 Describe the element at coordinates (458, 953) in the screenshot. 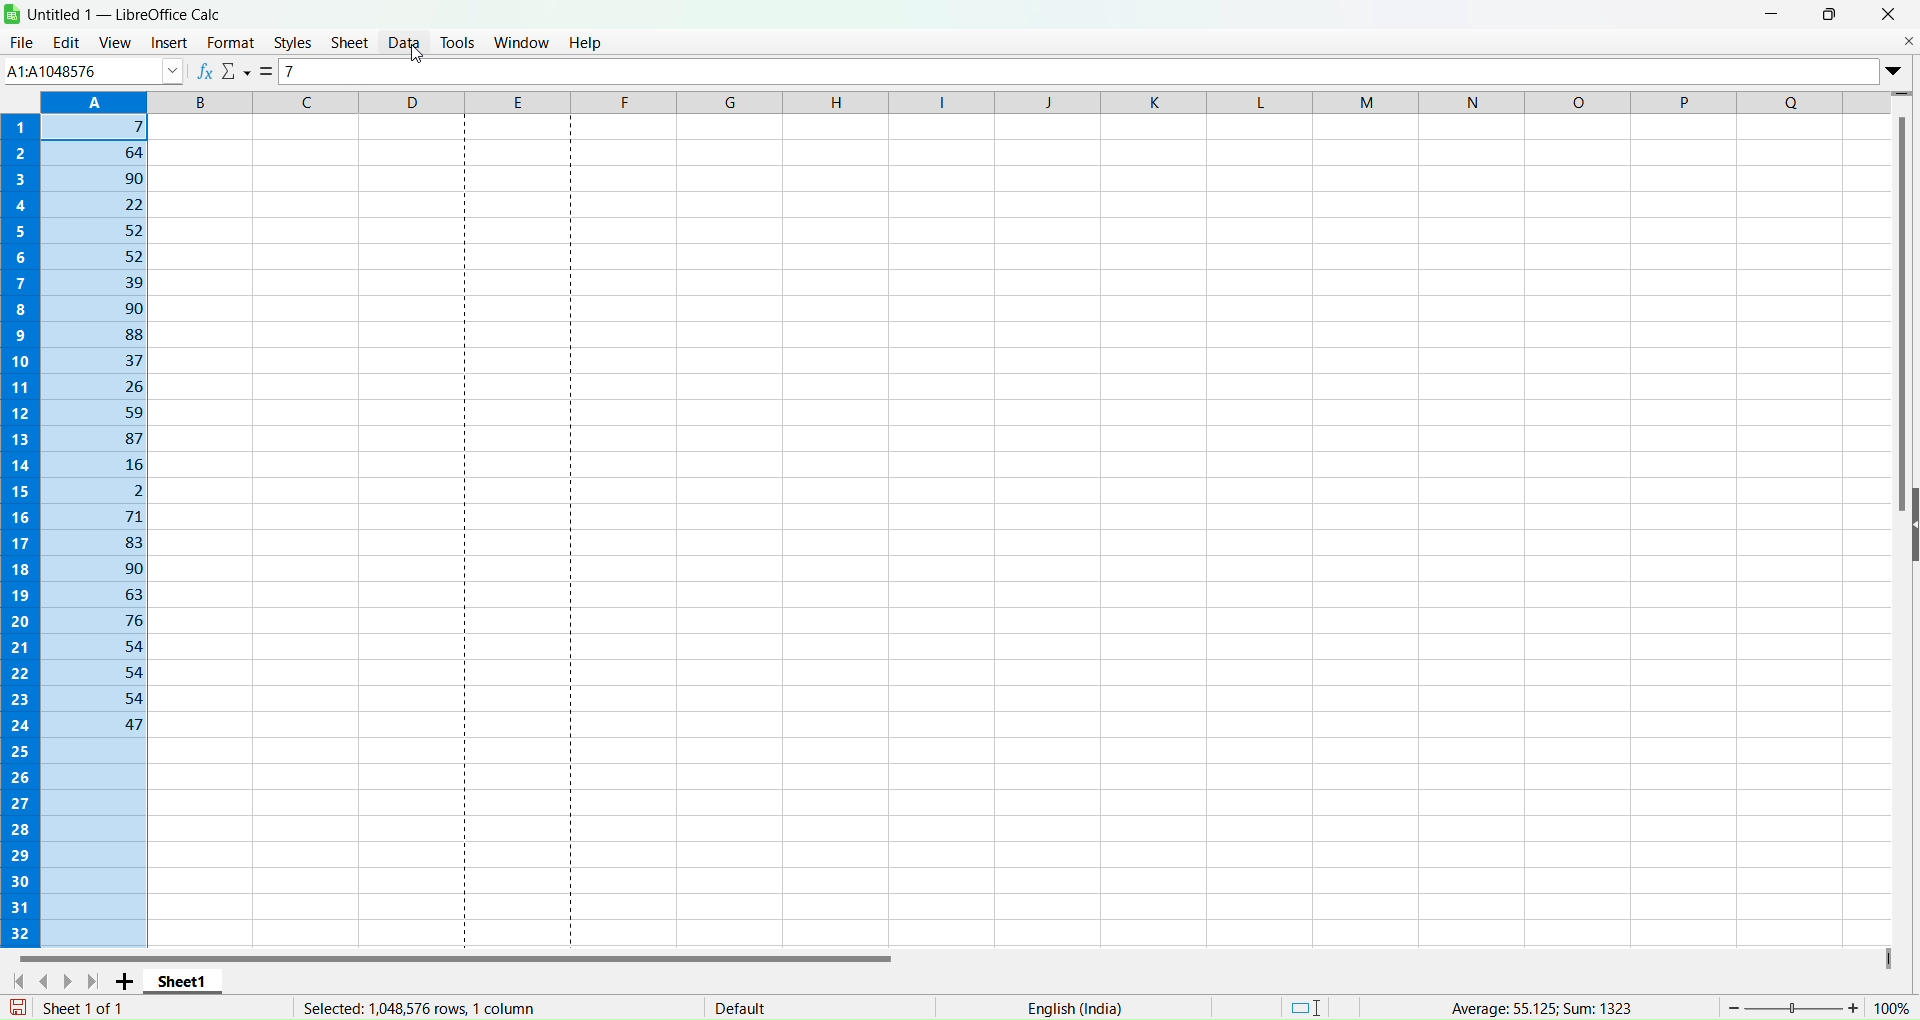

I see `Horizontal Scroll Bar` at that location.